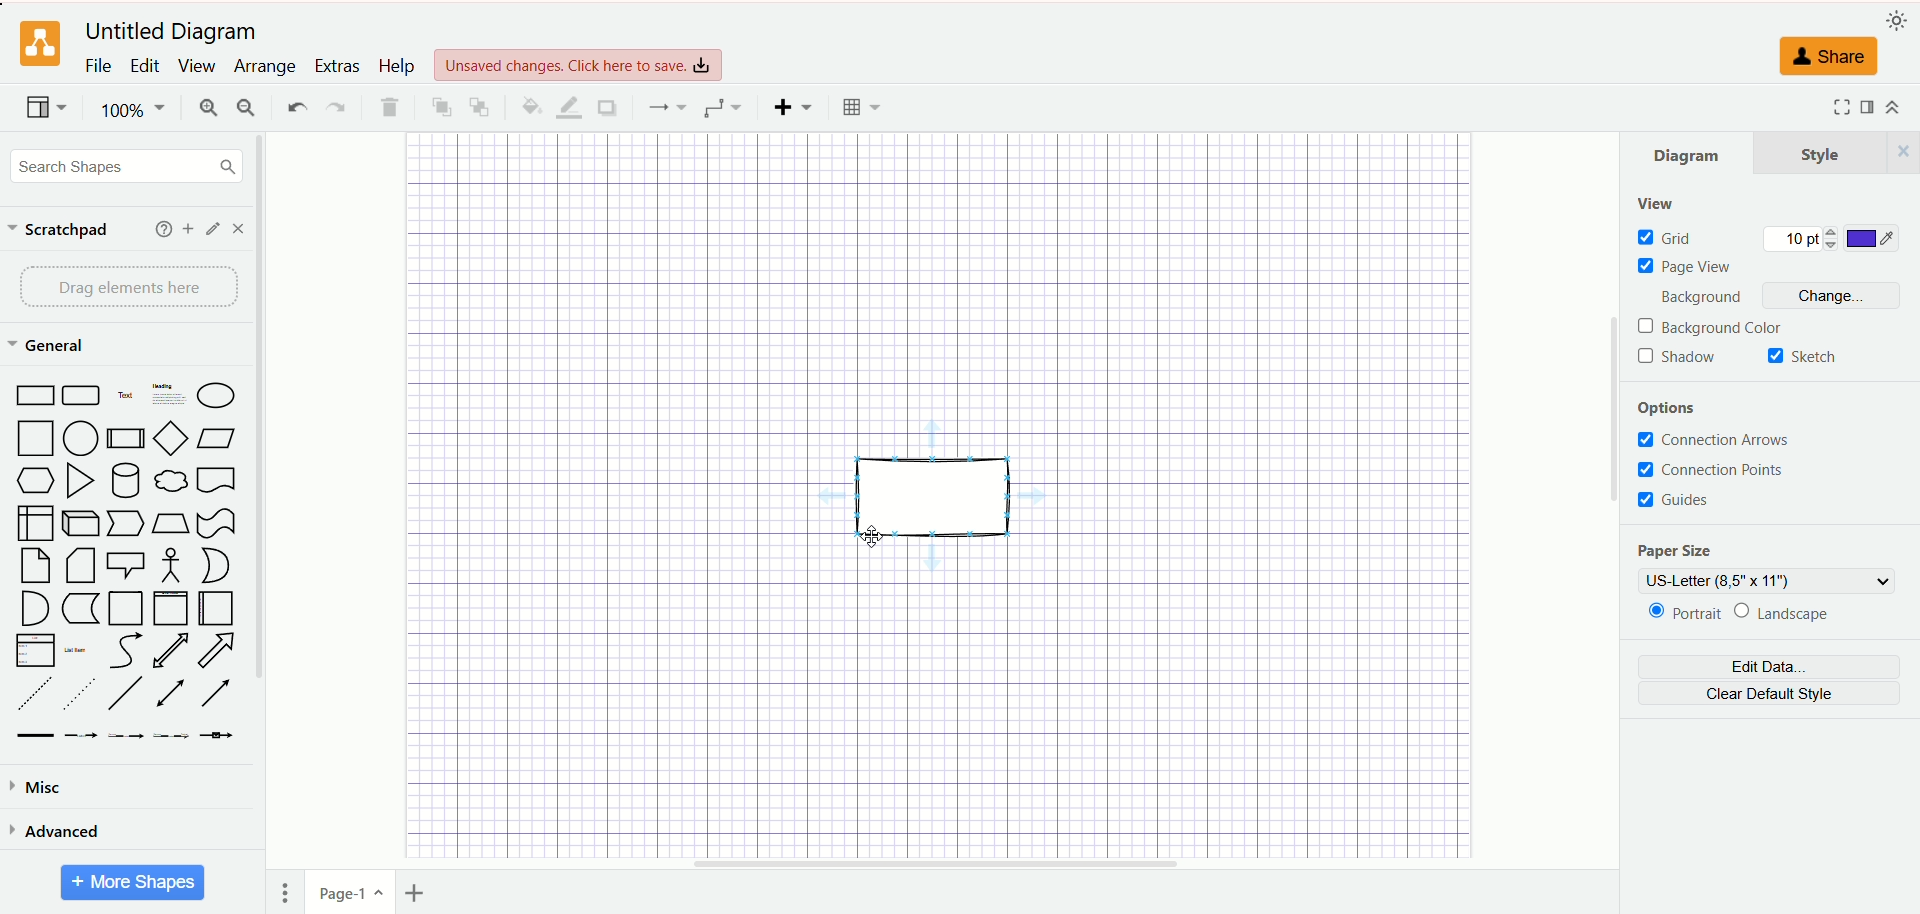  I want to click on insert page, so click(424, 892).